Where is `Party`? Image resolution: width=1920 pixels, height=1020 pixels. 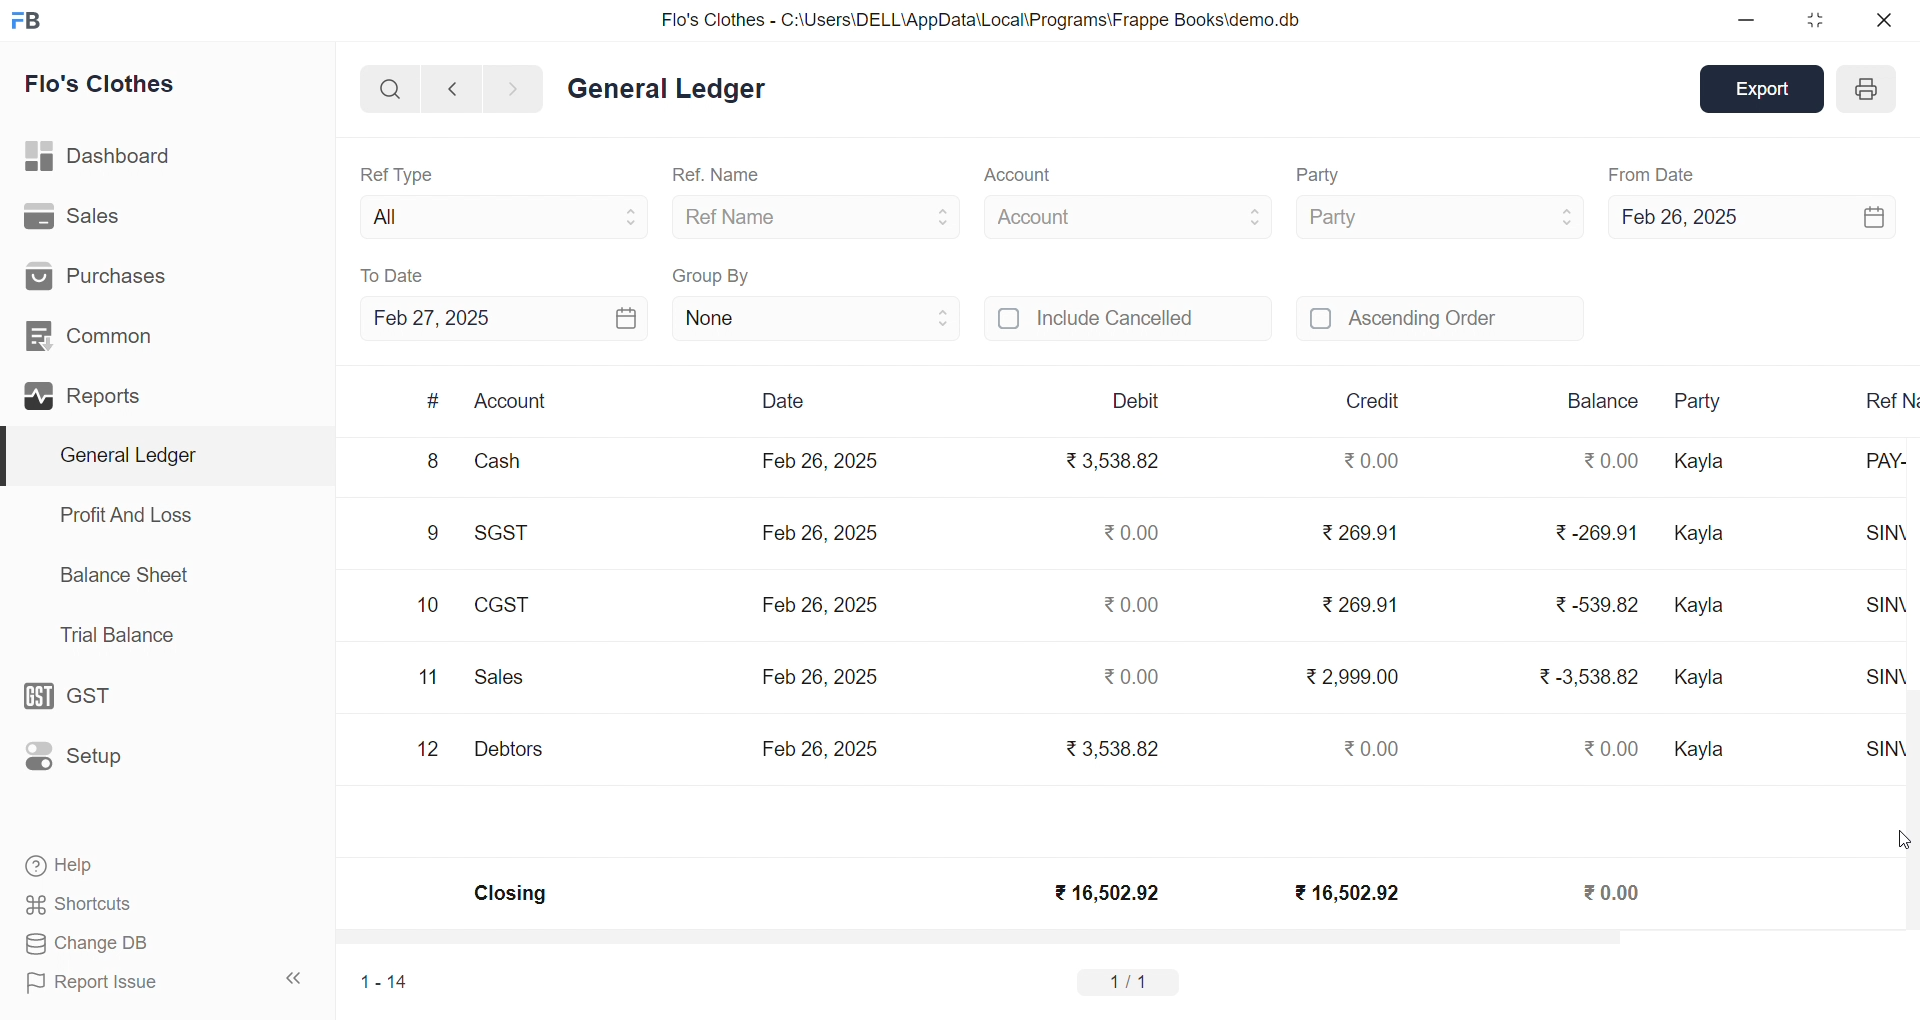 Party is located at coordinates (1438, 215).